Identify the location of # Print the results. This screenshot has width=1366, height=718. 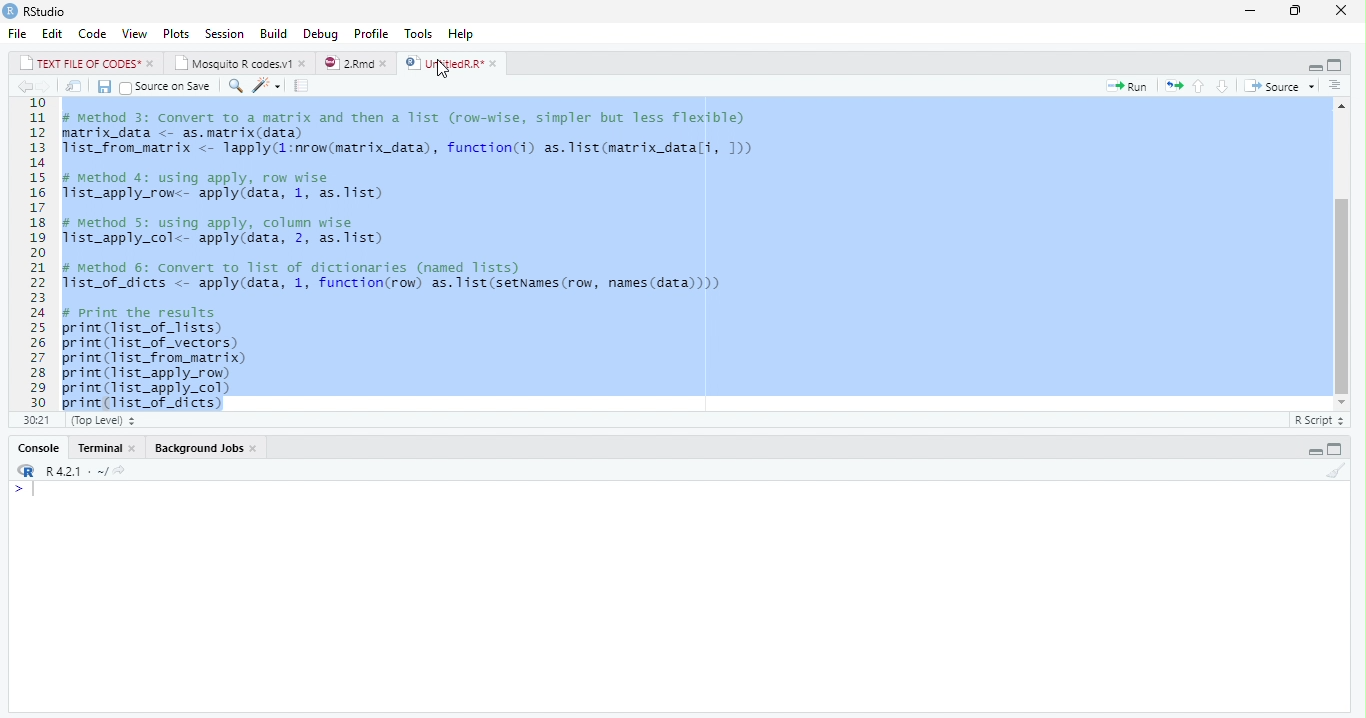
(141, 311).